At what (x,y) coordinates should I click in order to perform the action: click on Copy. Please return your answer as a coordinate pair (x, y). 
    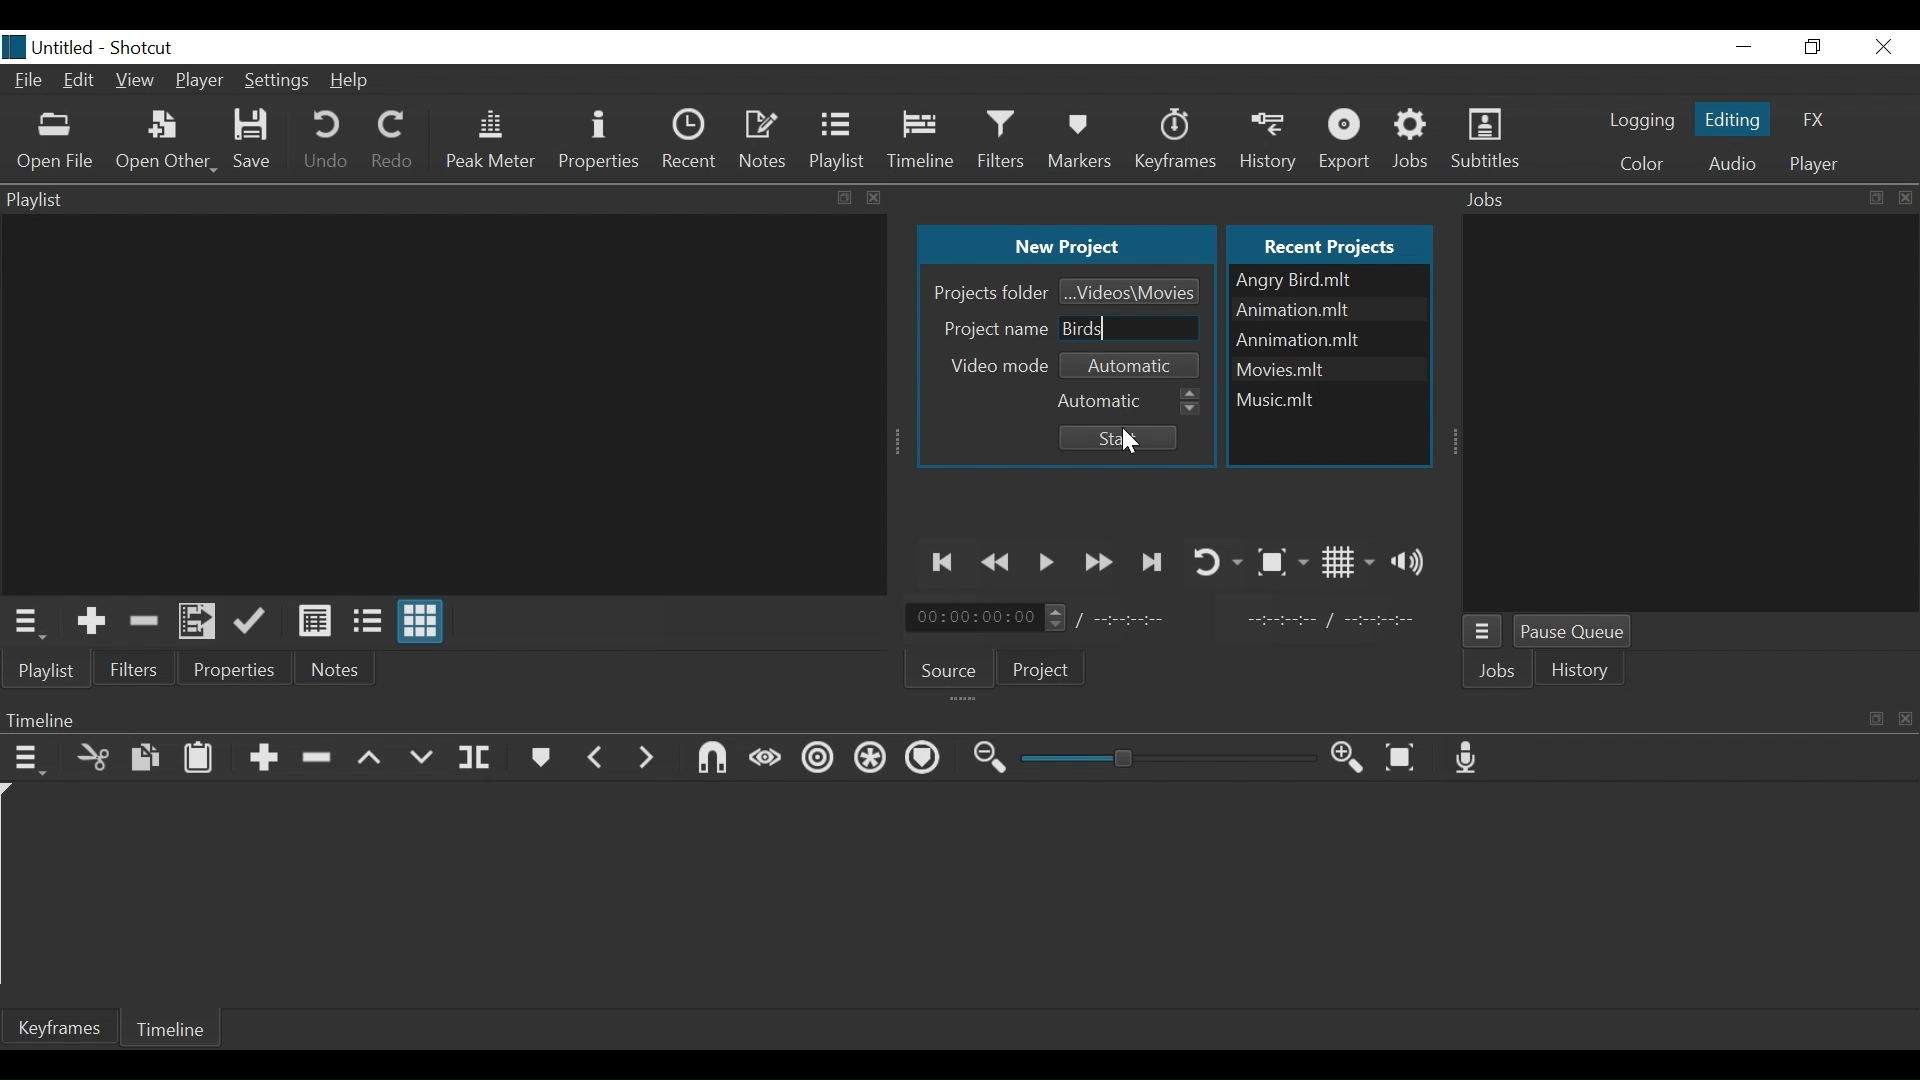
    Looking at the image, I should click on (147, 758).